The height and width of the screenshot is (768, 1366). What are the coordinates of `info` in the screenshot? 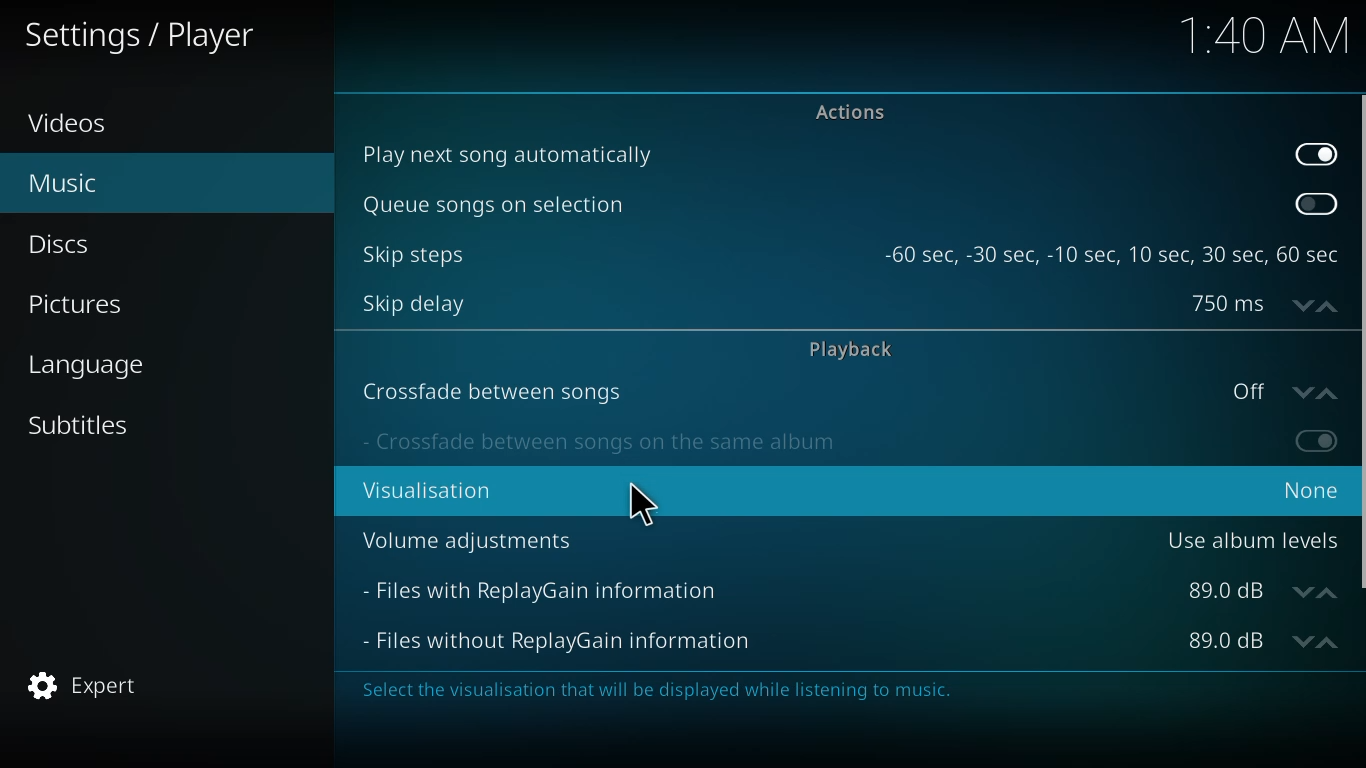 It's located at (643, 691).